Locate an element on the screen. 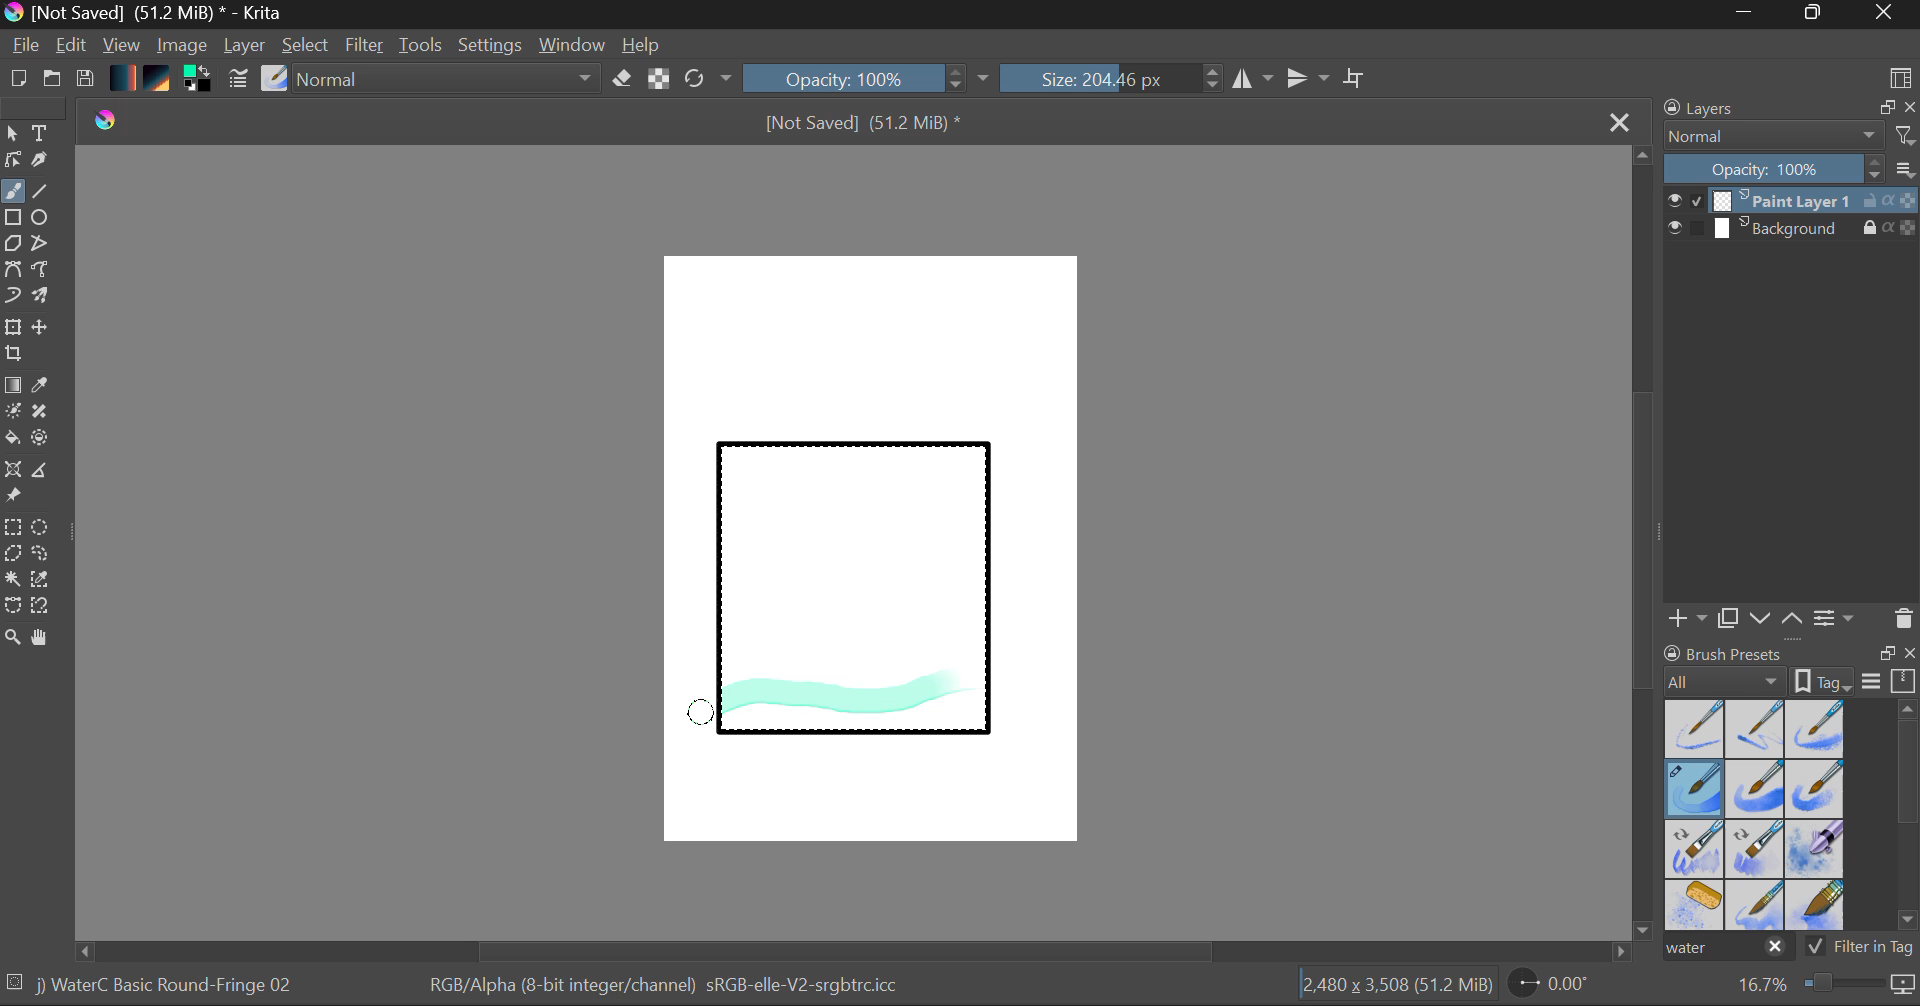  Blending Tool is located at coordinates (449, 80).